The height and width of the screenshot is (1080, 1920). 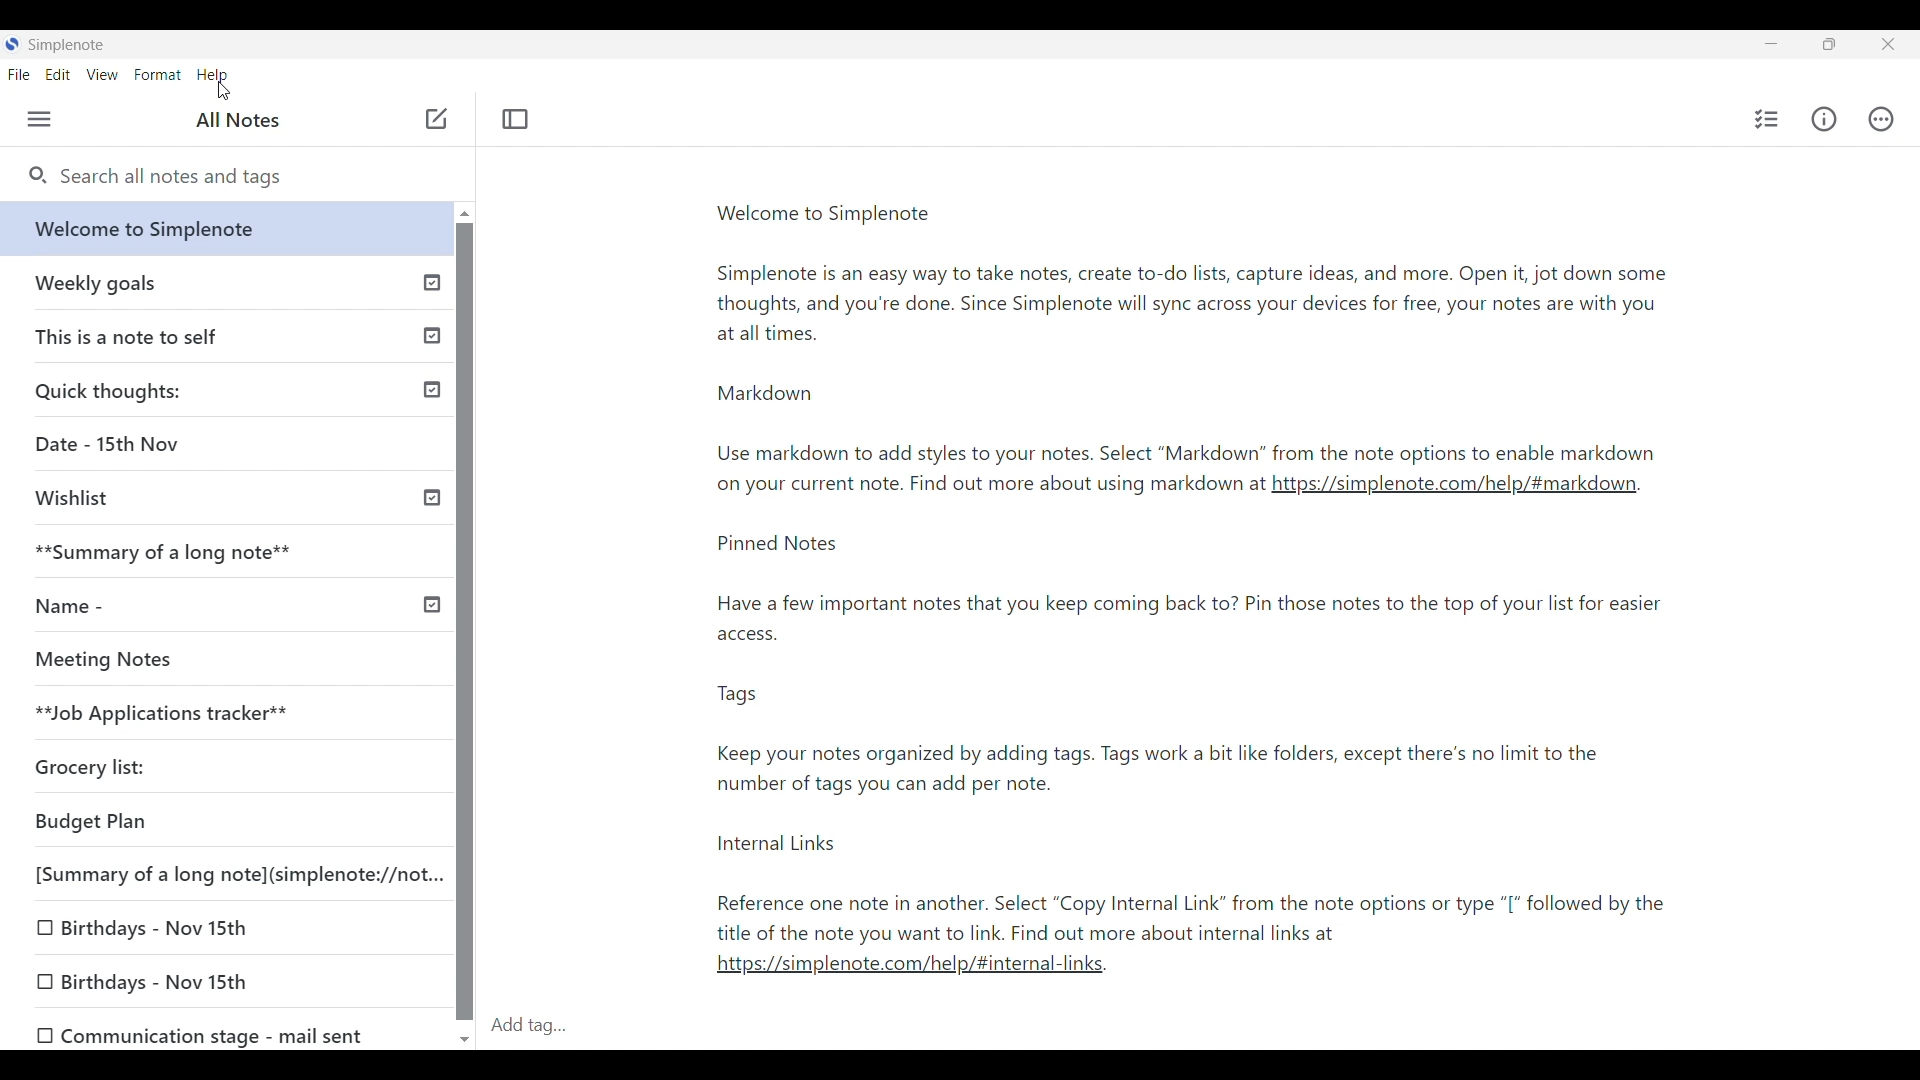 What do you see at coordinates (434, 339) in the screenshot?
I see `Published` at bounding box center [434, 339].